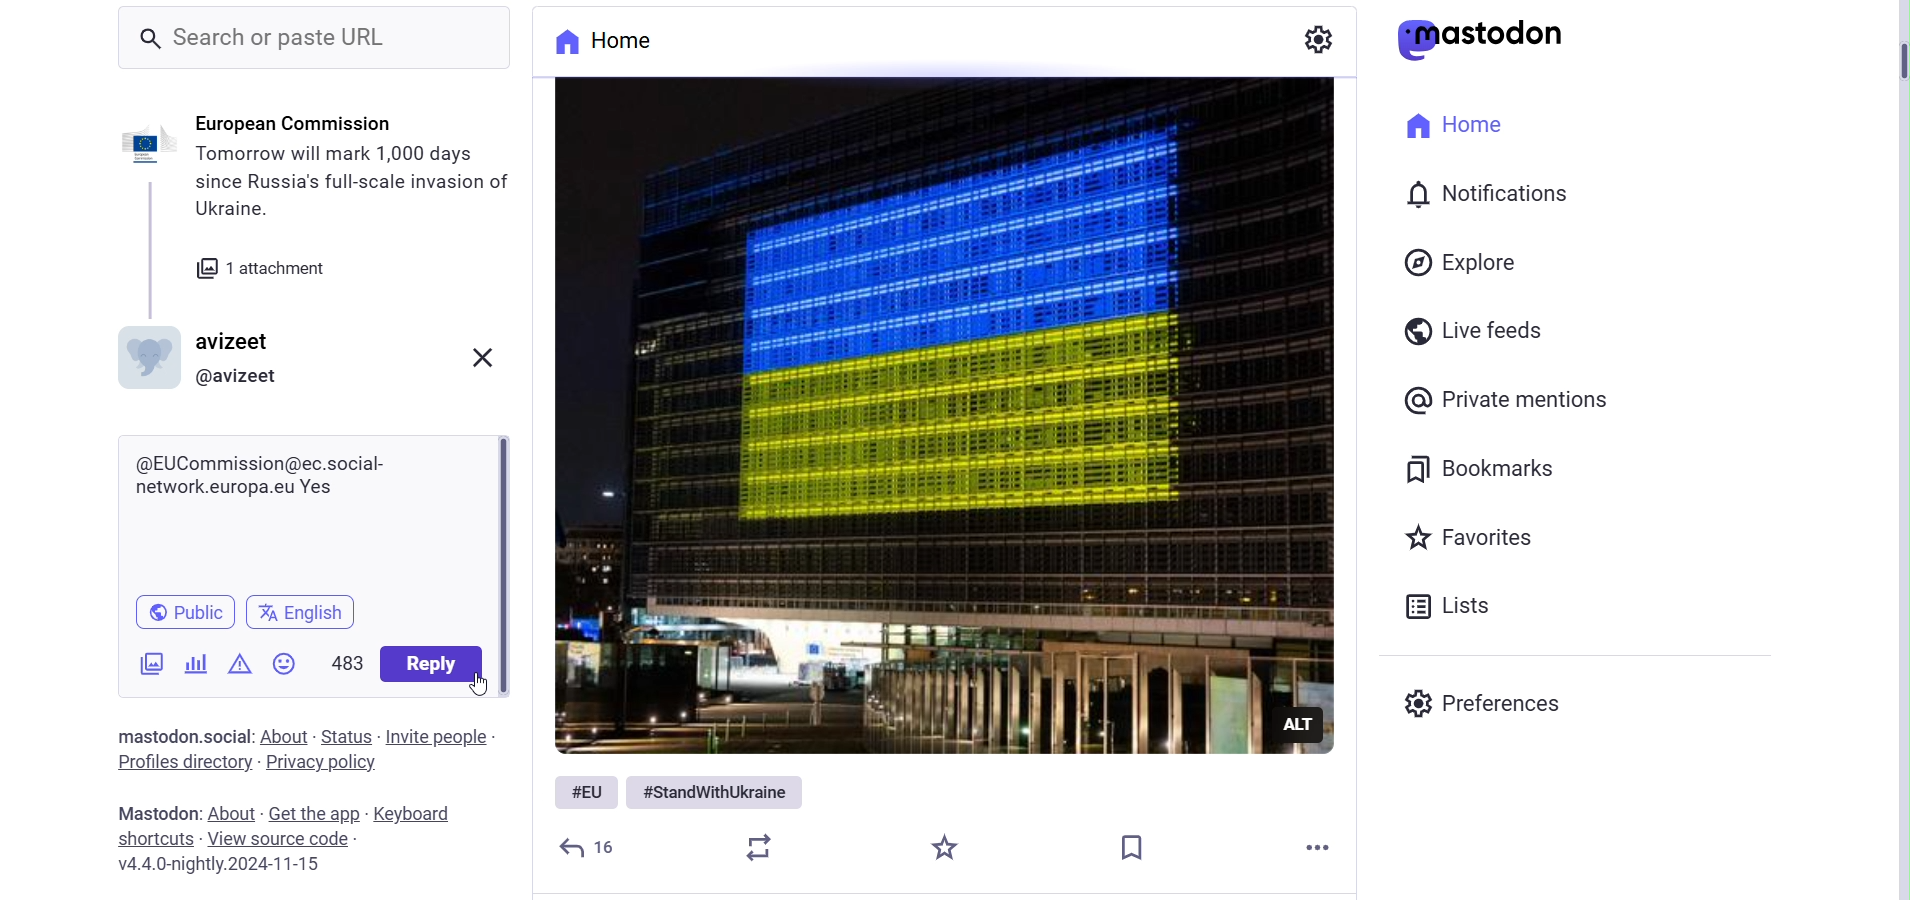  Describe the element at coordinates (189, 764) in the screenshot. I see `Profile Directory` at that location.